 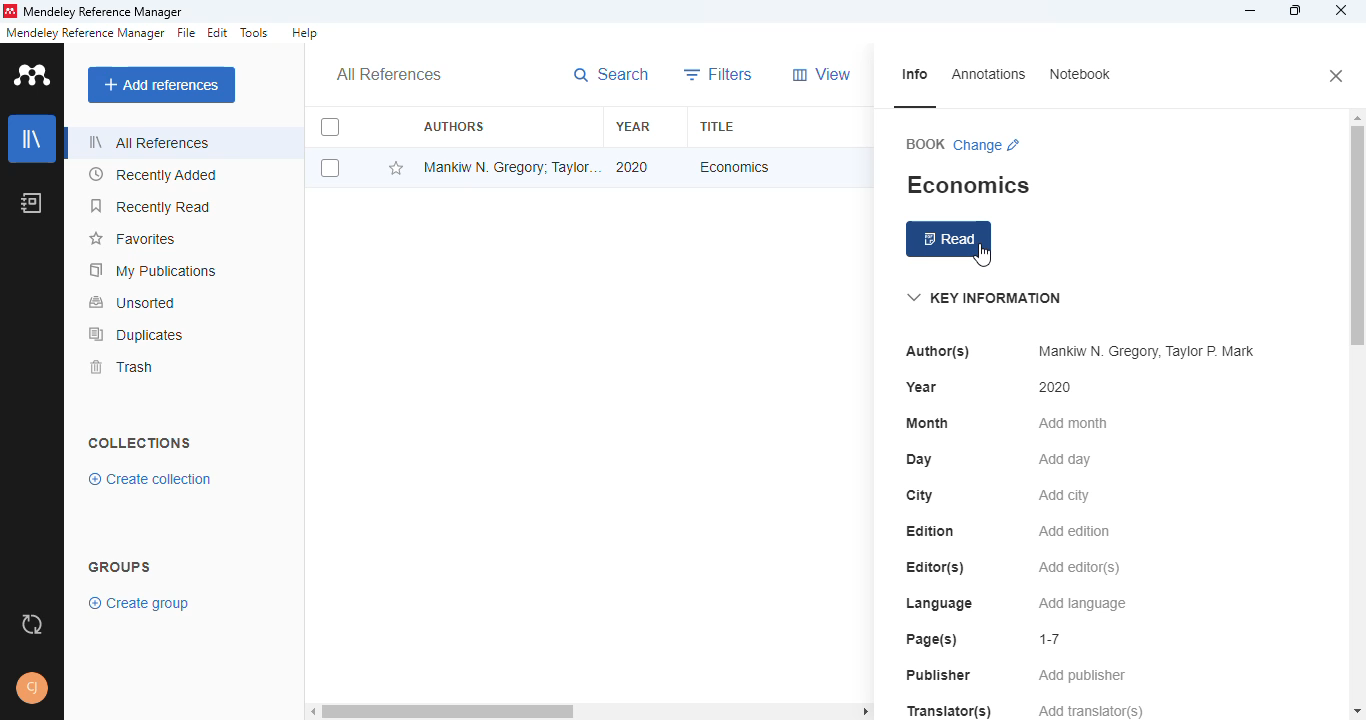 What do you see at coordinates (925, 423) in the screenshot?
I see `month` at bounding box center [925, 423].